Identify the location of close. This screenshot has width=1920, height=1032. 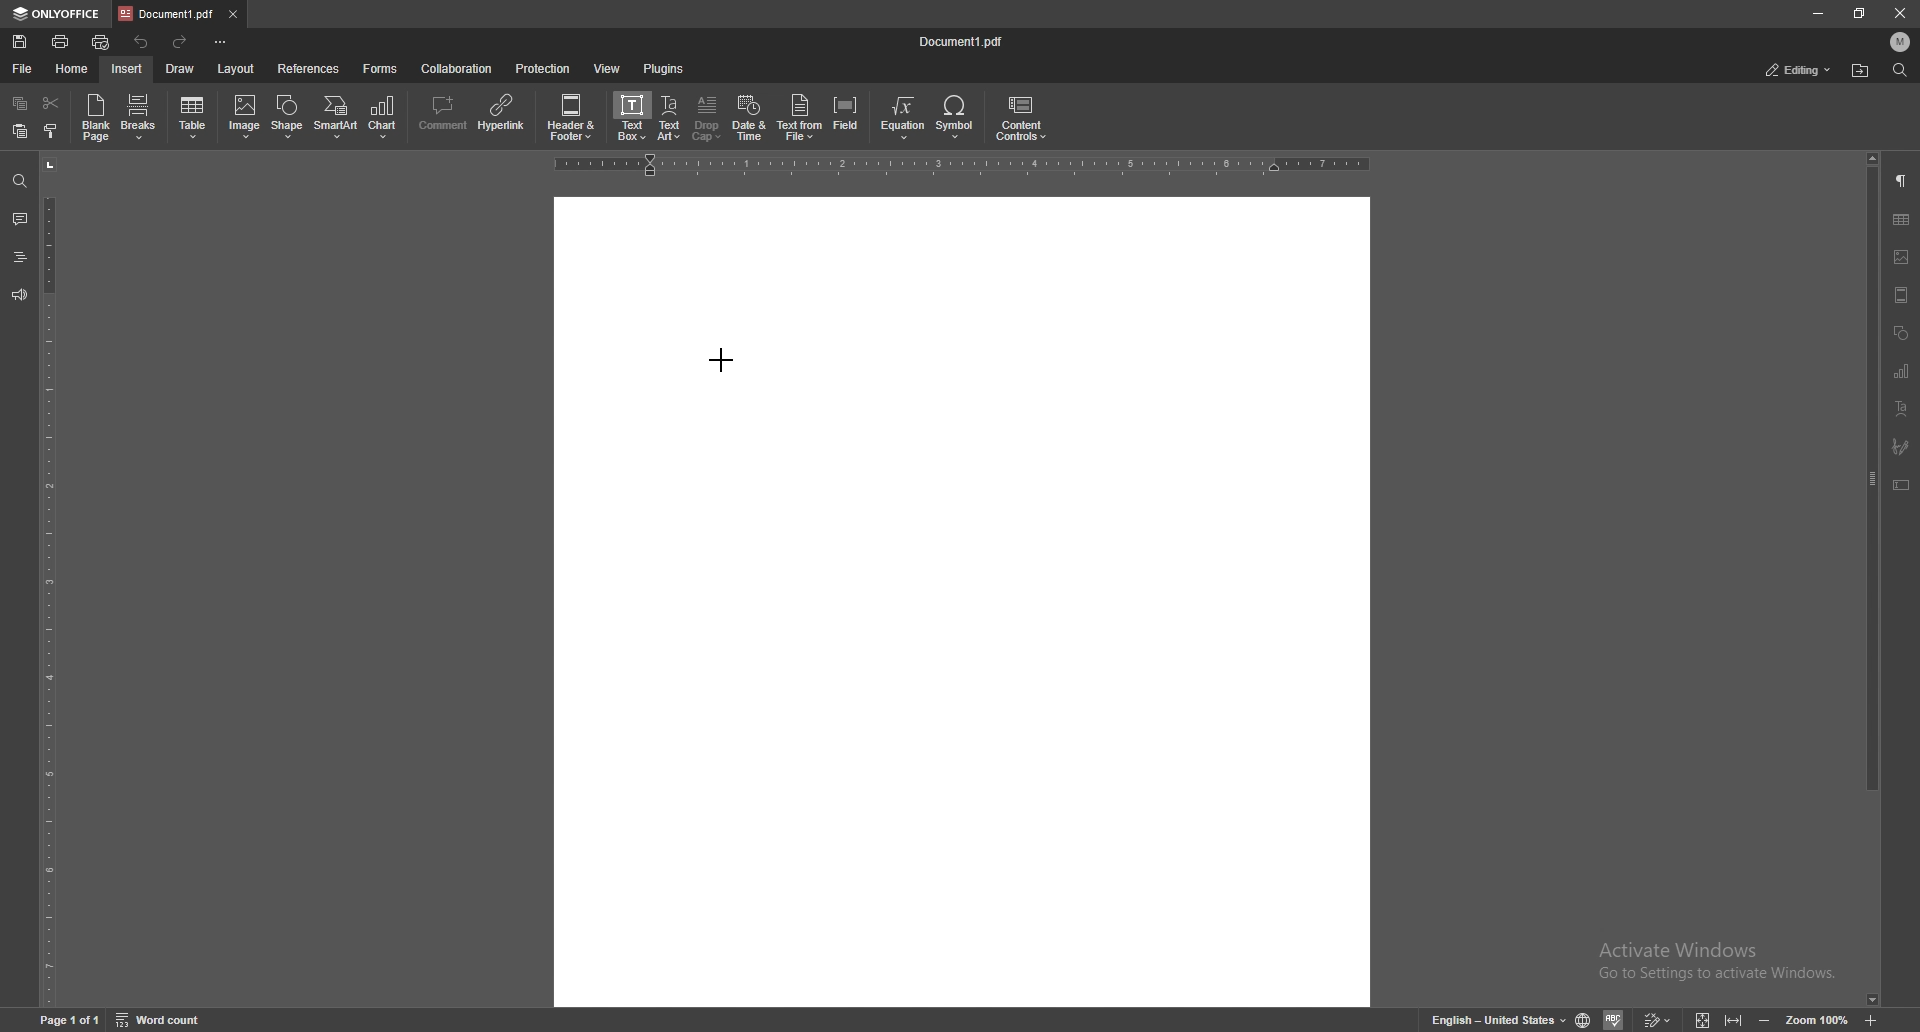
(1901, 16).